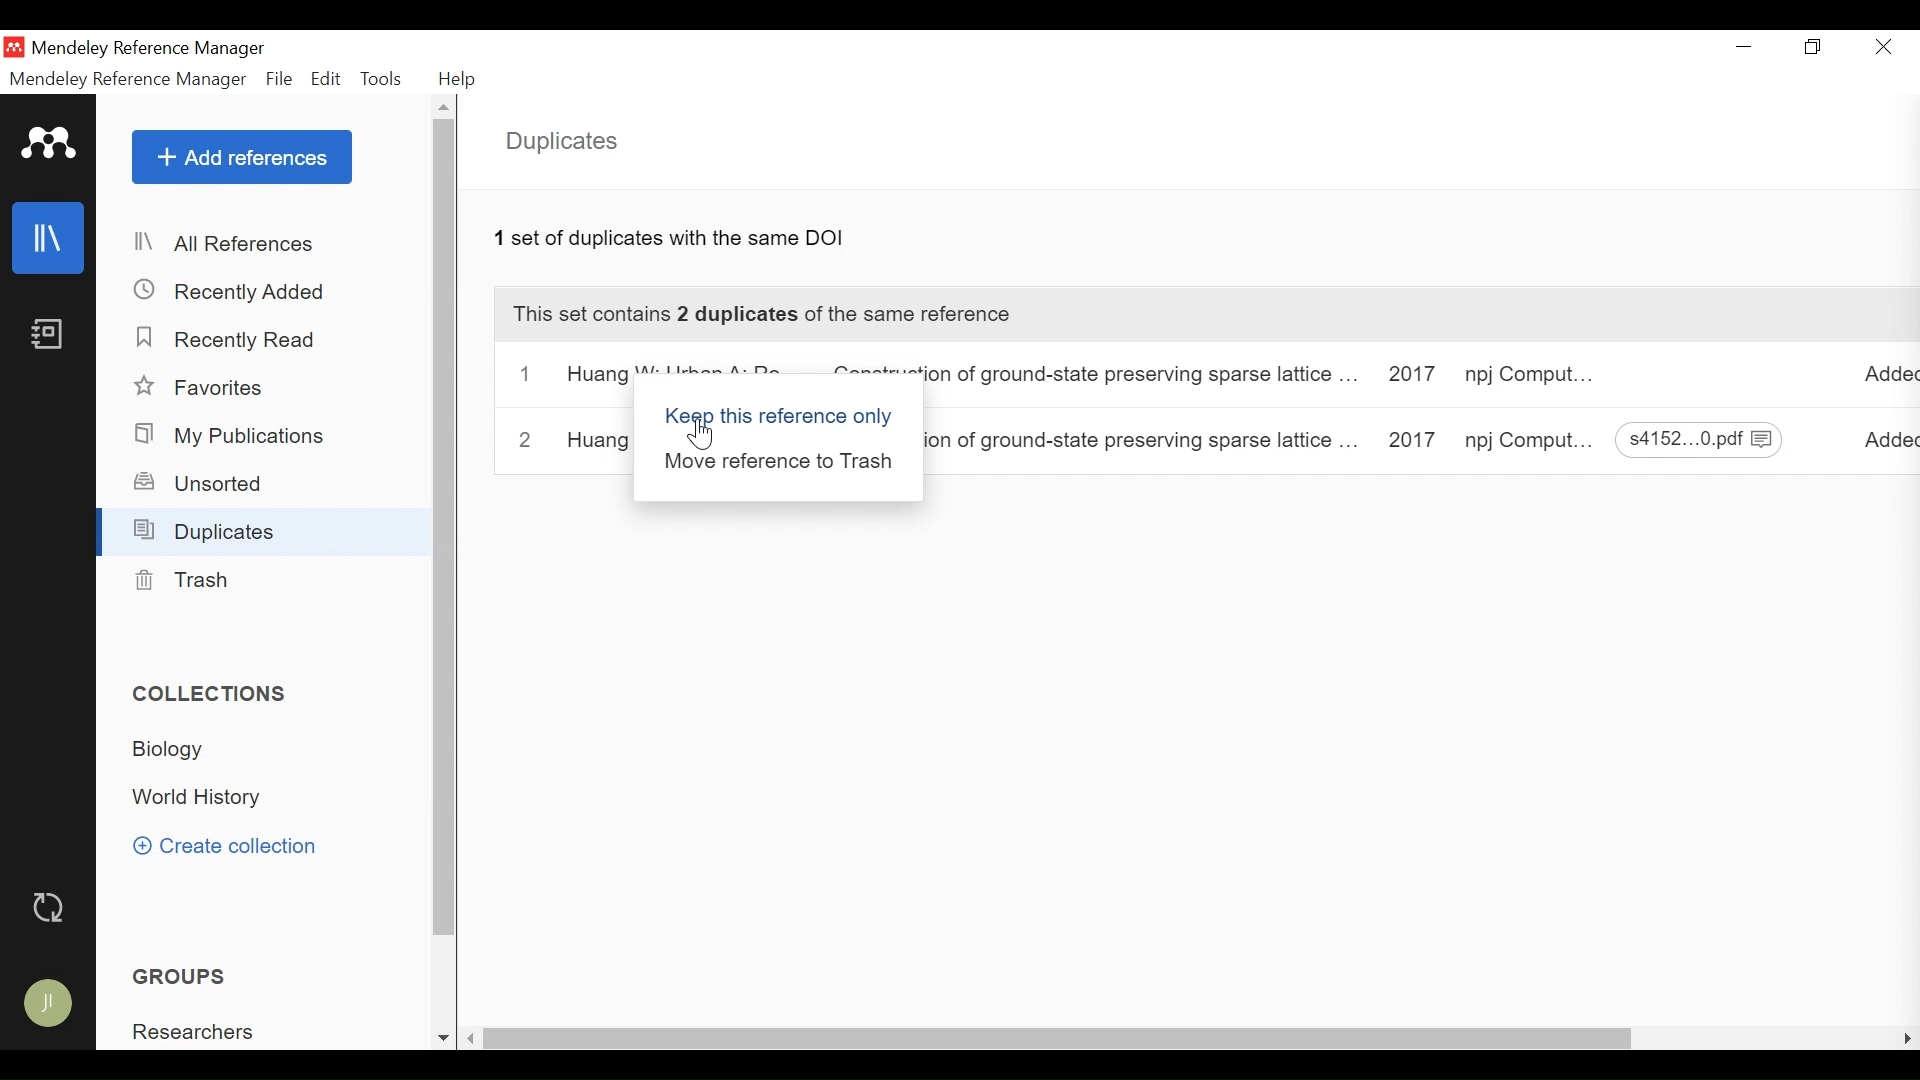  I want to click on Edit, so click(328, 79).